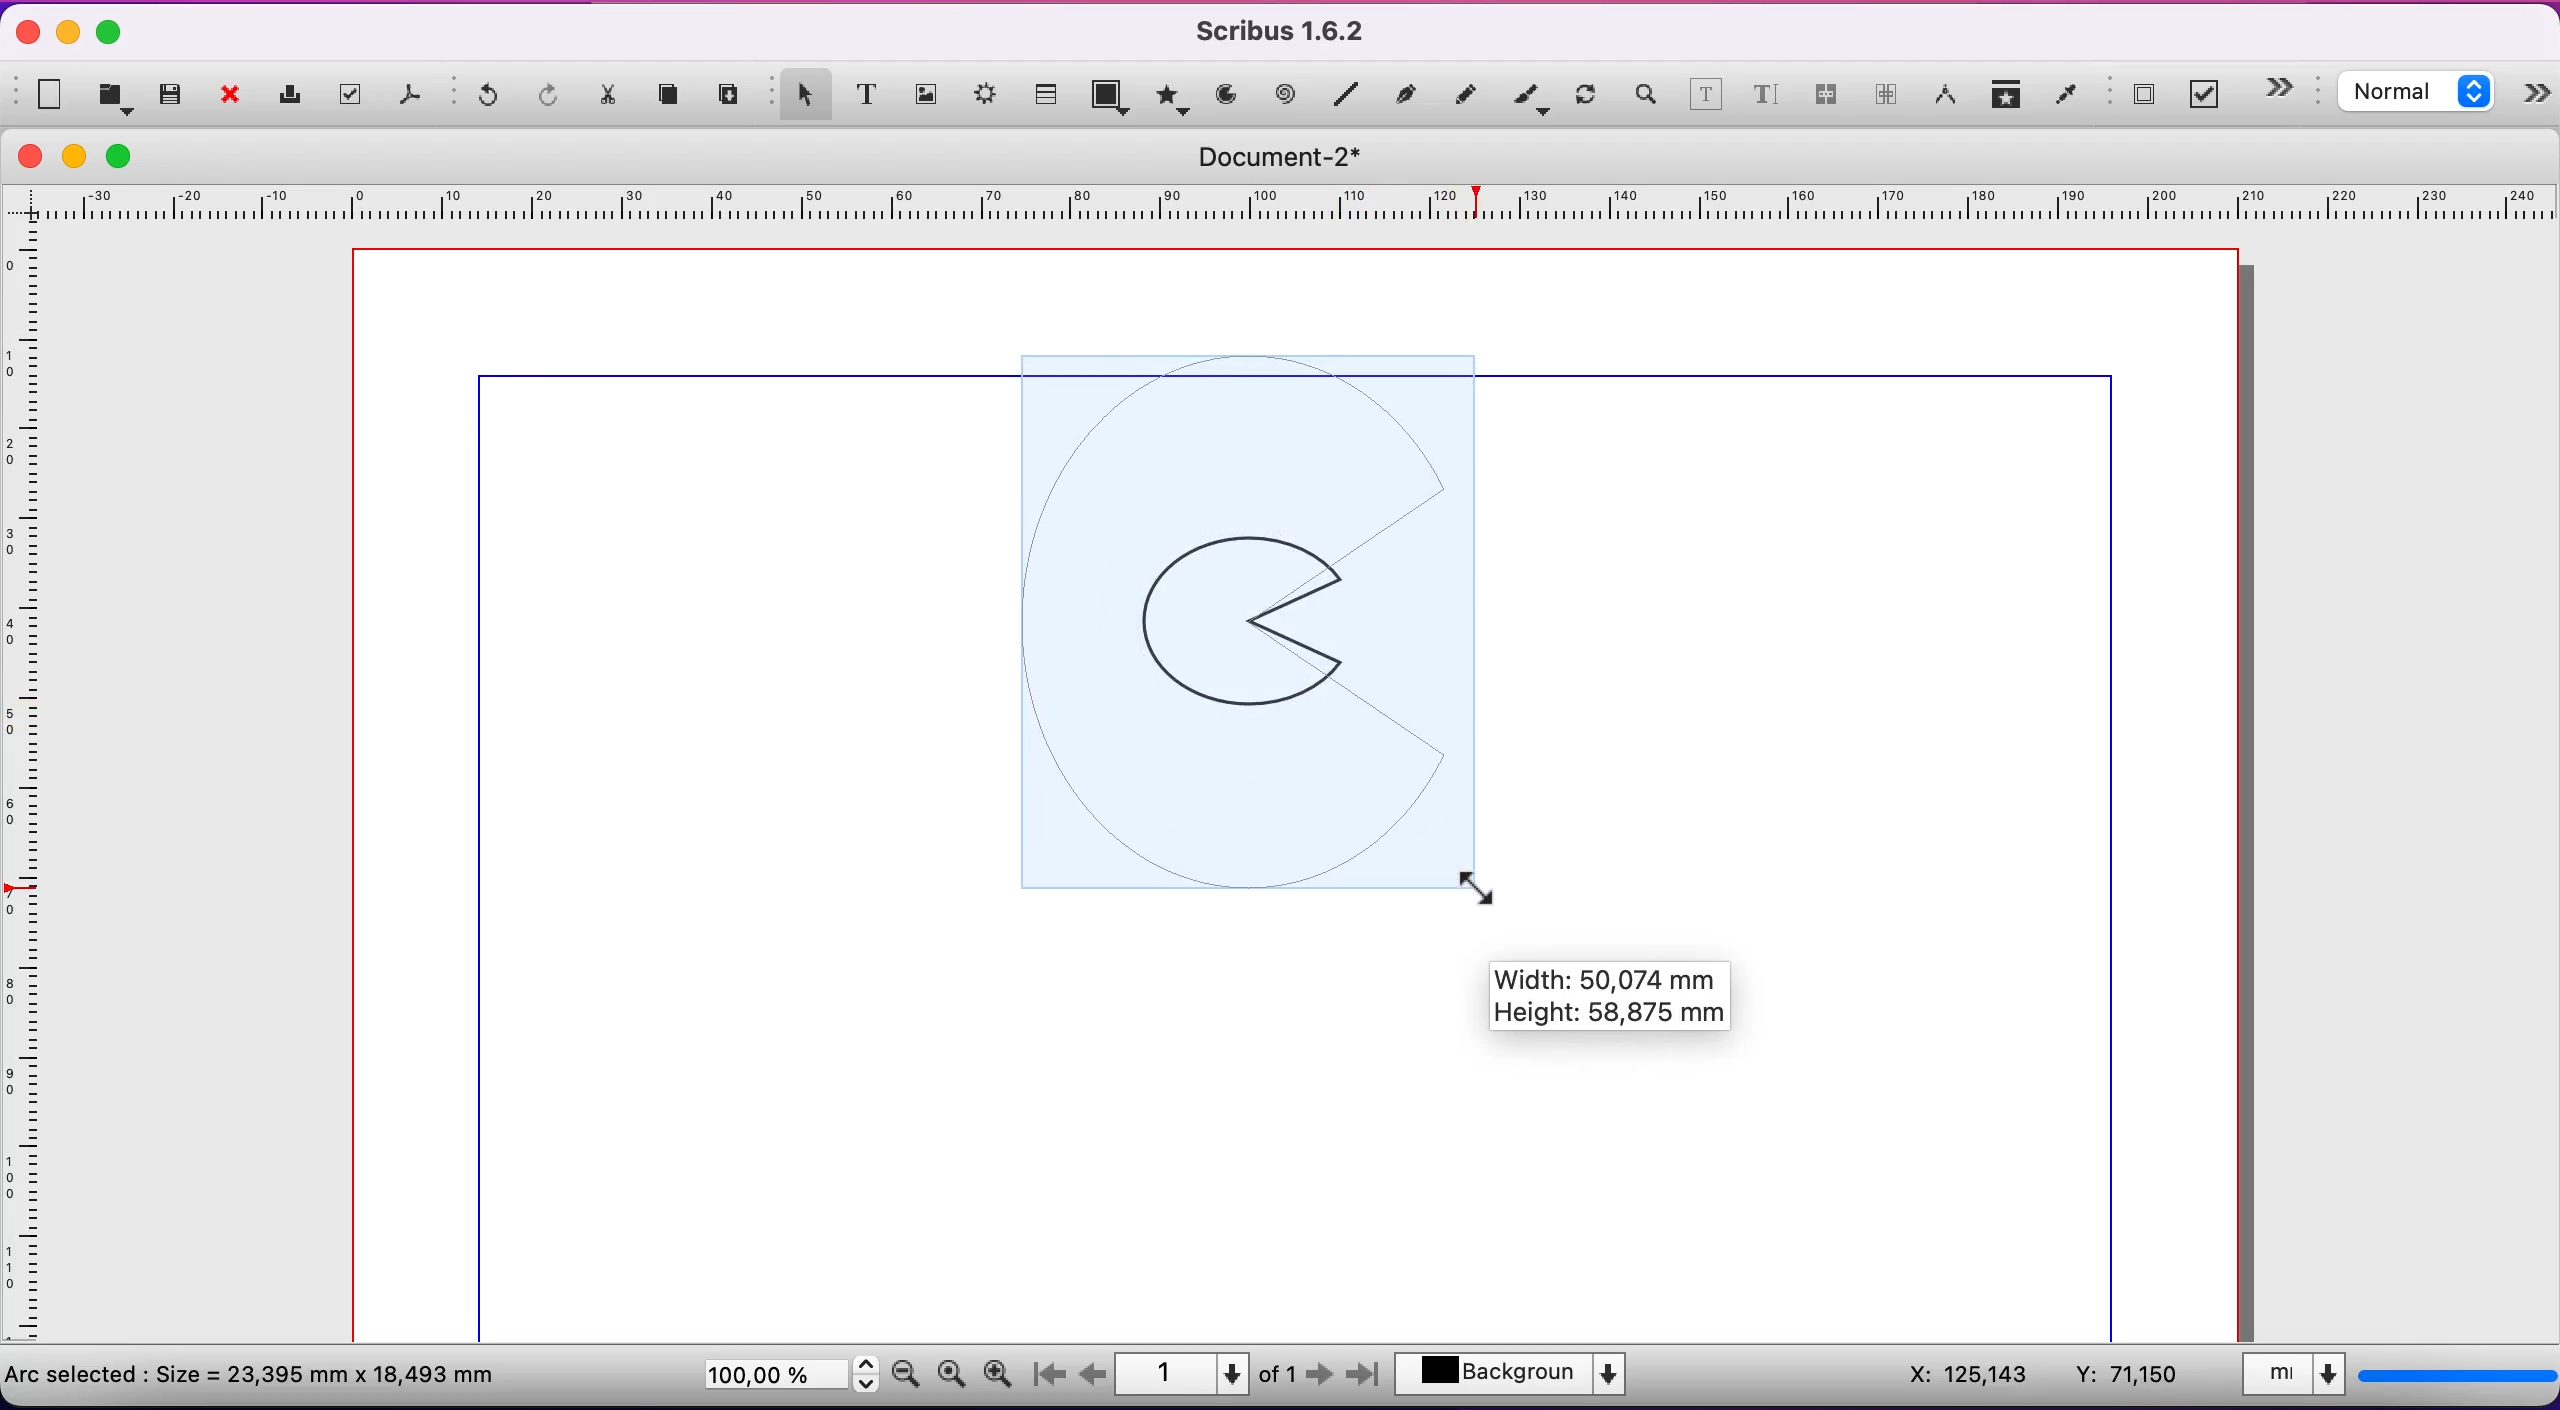  What do you see at coordinates (295, 95) in the screenshot?
I see `print` at bounding box center [295, 95].